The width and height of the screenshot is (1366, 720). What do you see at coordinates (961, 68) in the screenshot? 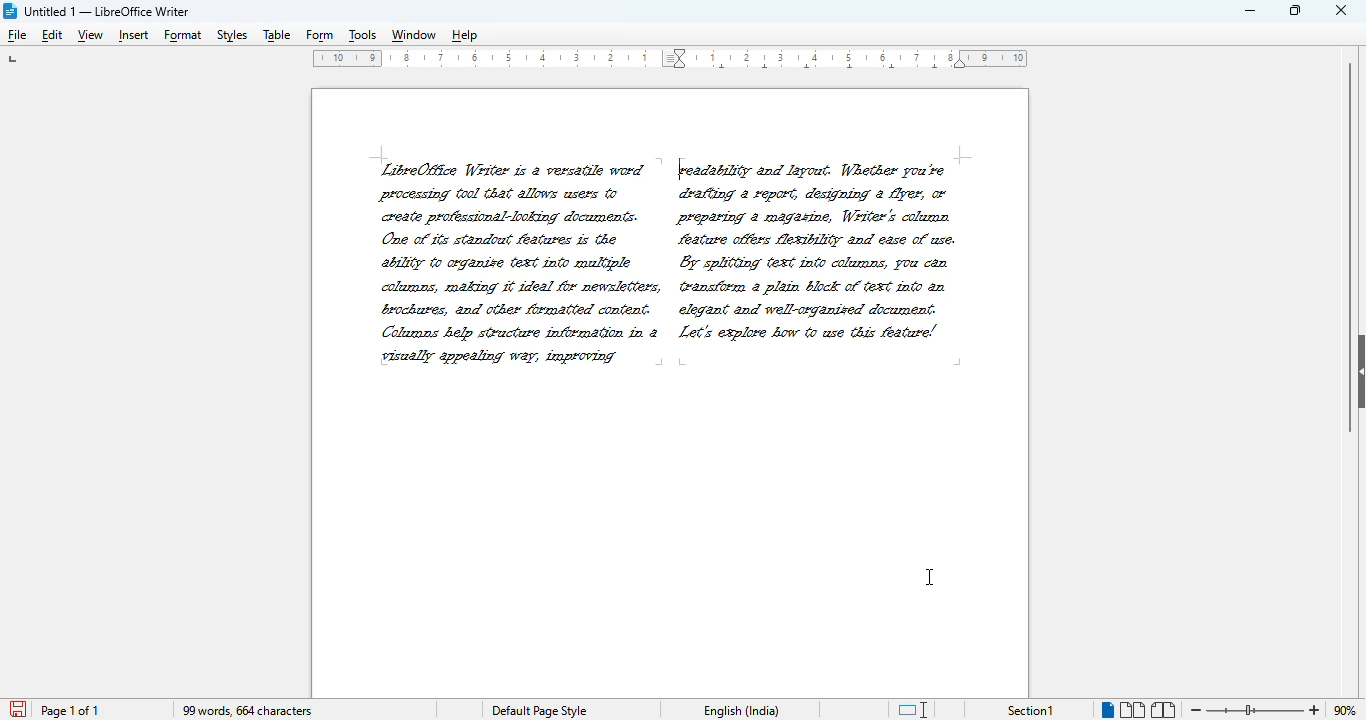
I see `left indent marker` at bounding box center [961, 68].